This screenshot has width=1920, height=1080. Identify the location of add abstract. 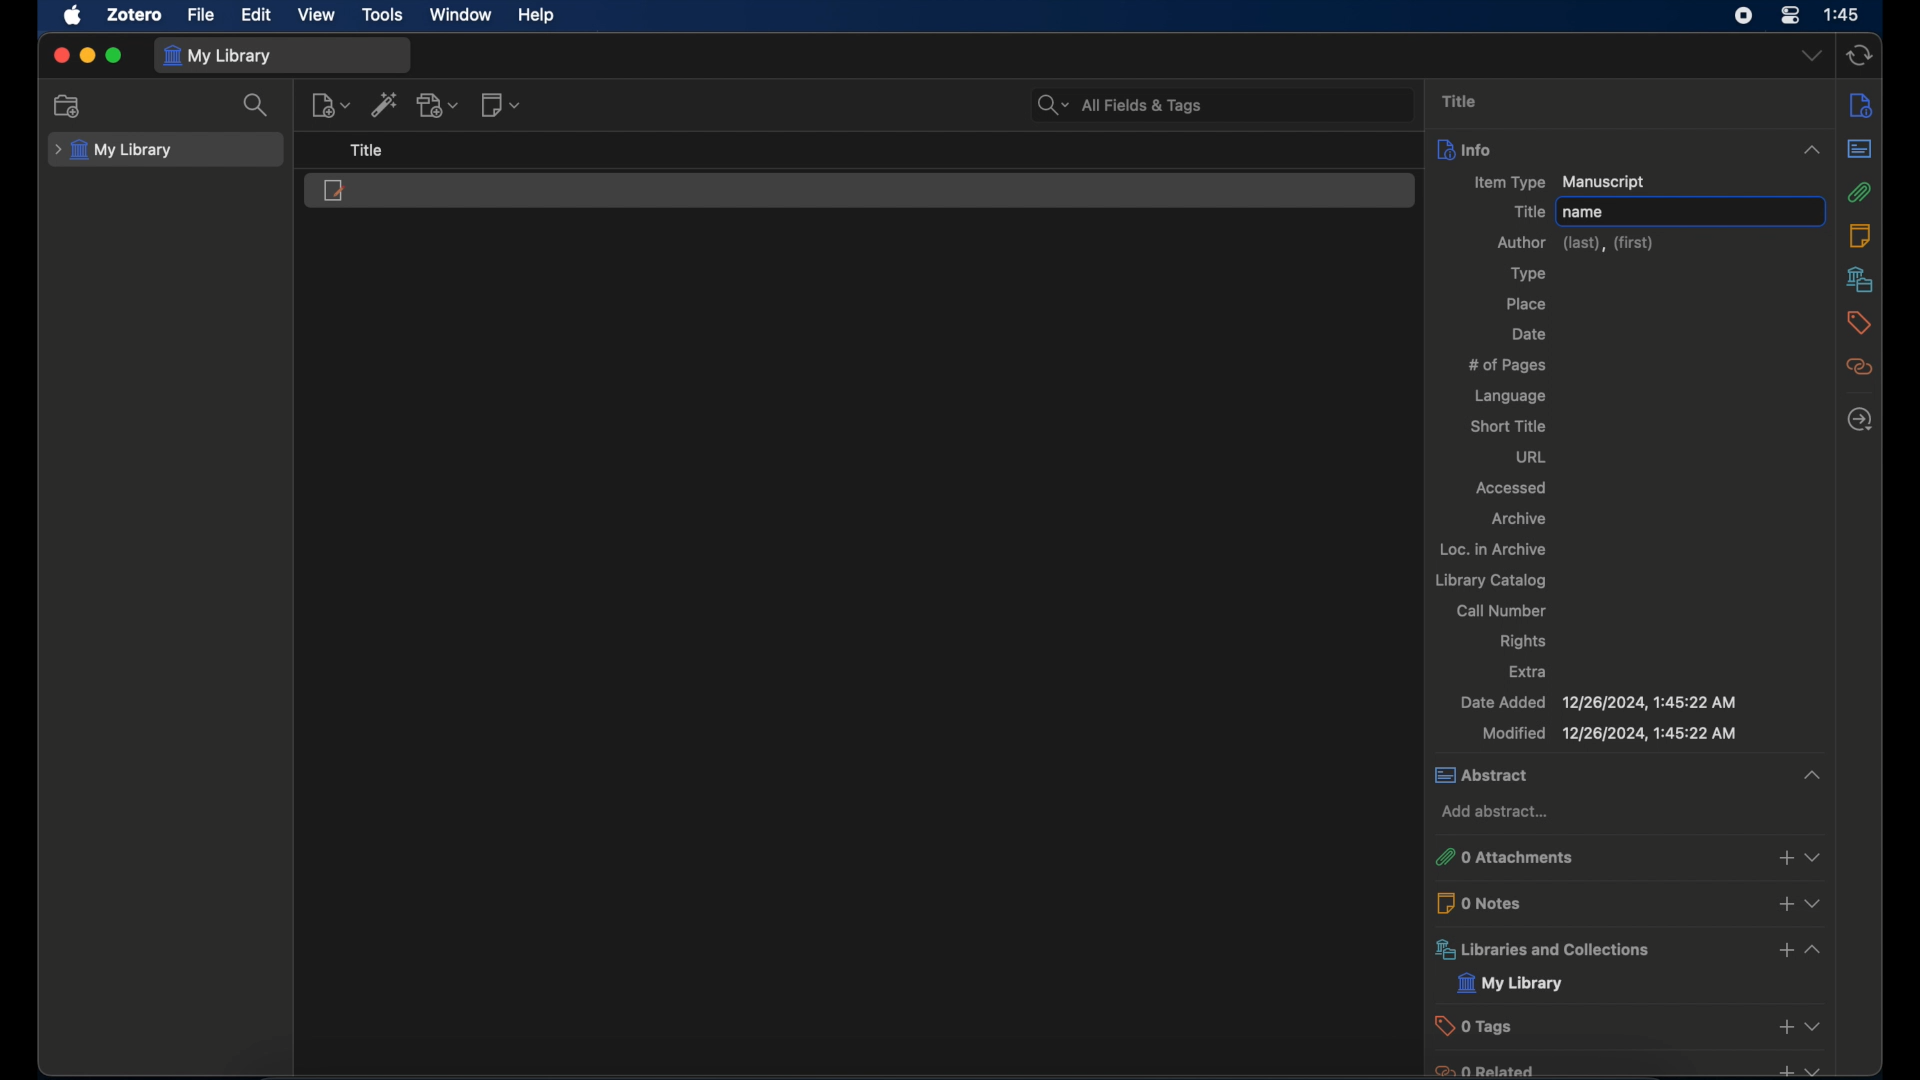
(1498, 812).